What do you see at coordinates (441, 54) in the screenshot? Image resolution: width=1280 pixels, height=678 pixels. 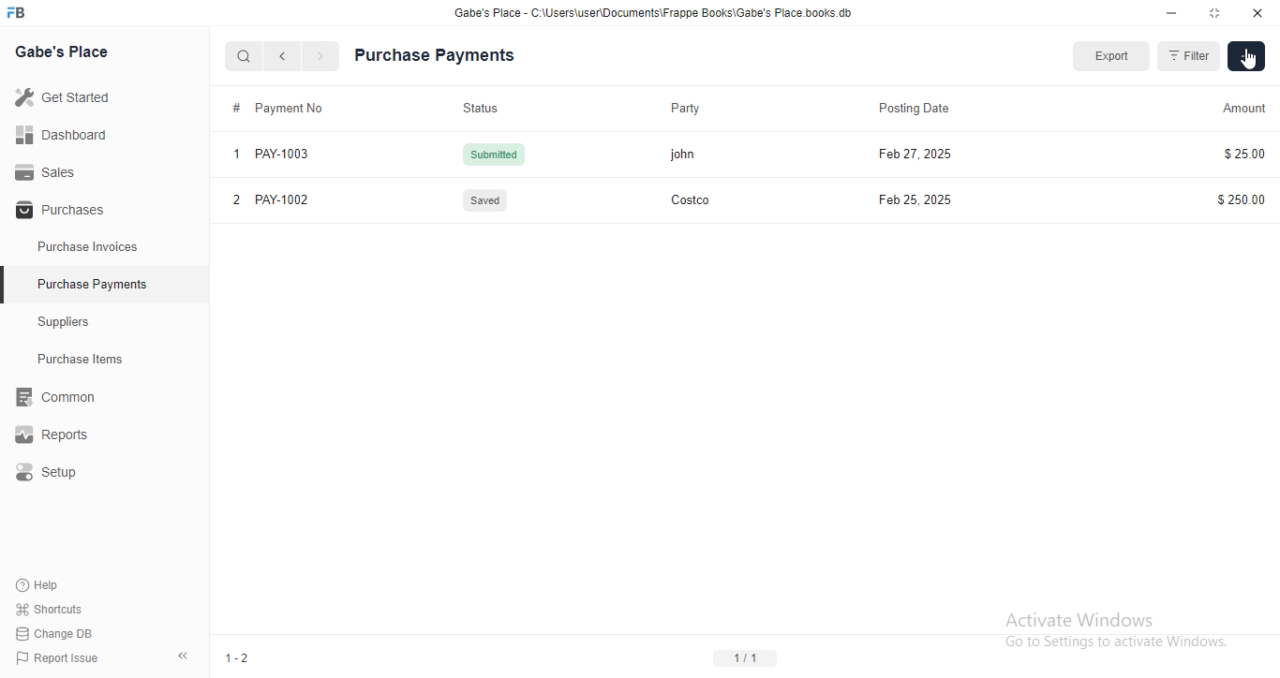 I see `Purchase Payments` at bounding box center [441, 54].